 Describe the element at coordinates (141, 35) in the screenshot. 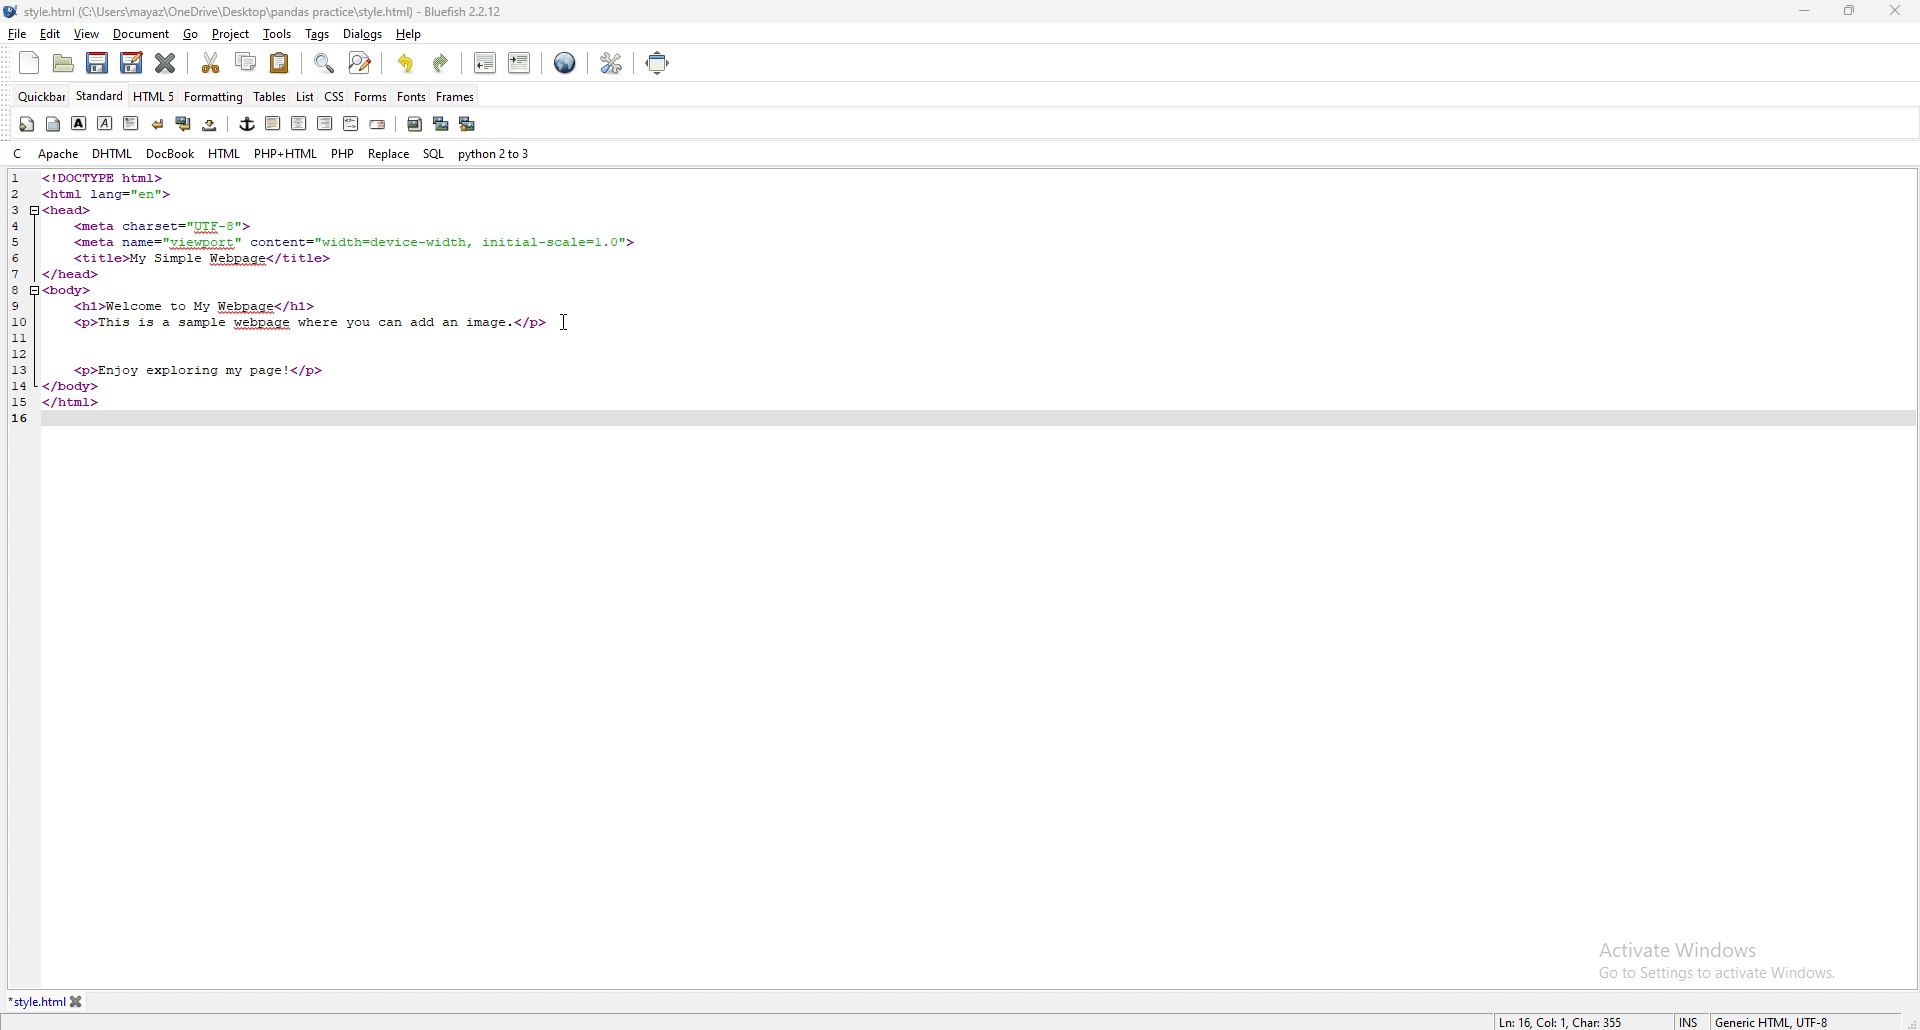

I see `document` at that location.